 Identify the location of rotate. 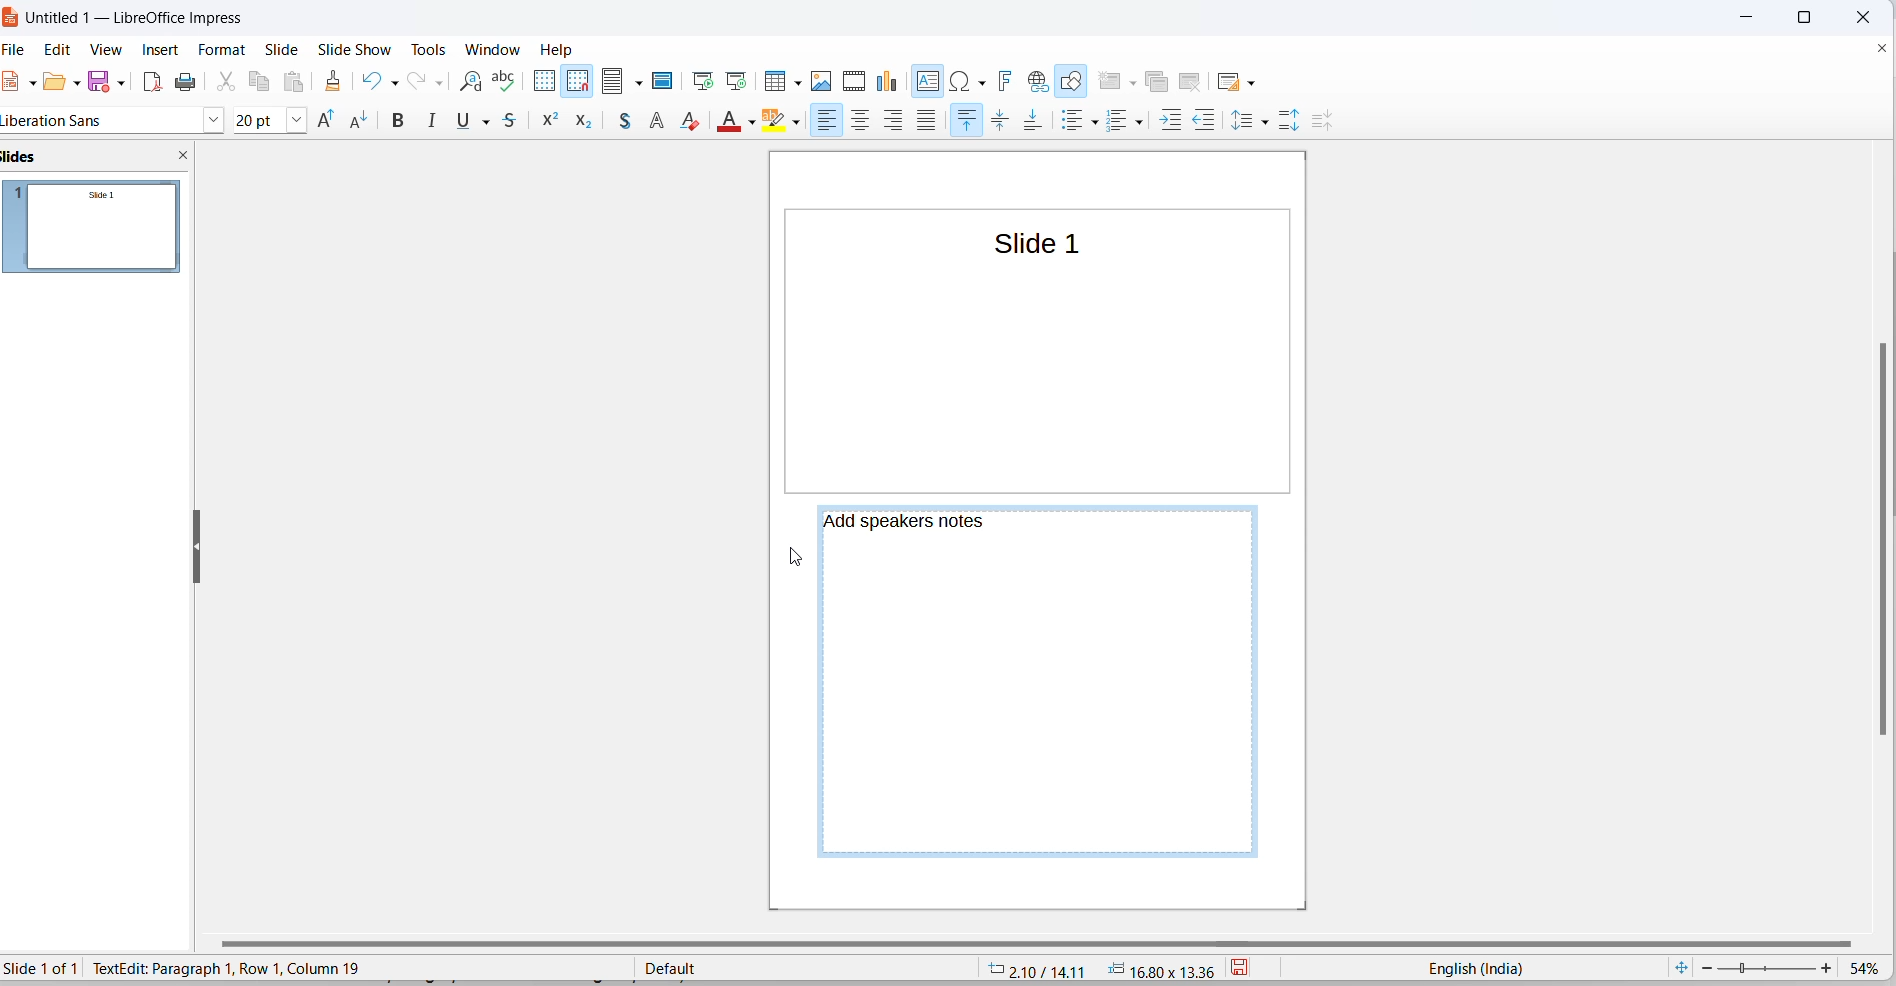
(750, 120).